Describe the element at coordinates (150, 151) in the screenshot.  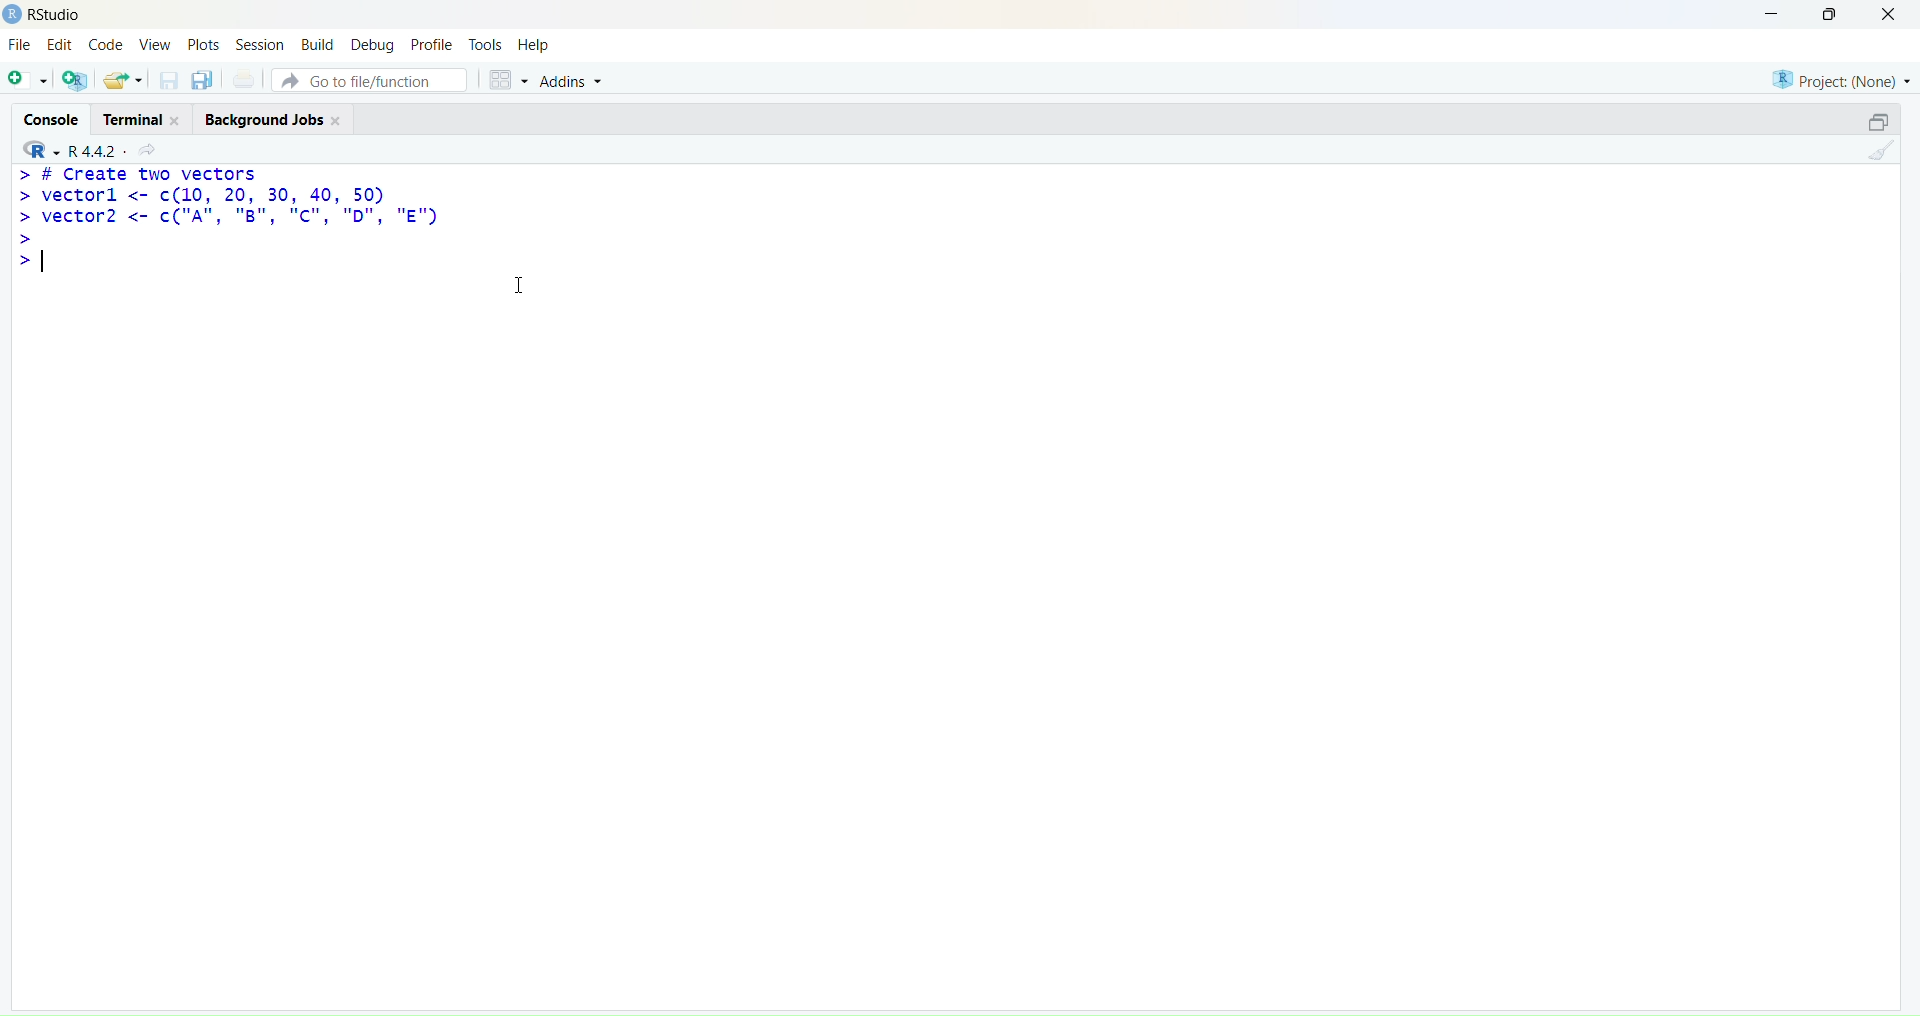
I see `View current directory` at that location.